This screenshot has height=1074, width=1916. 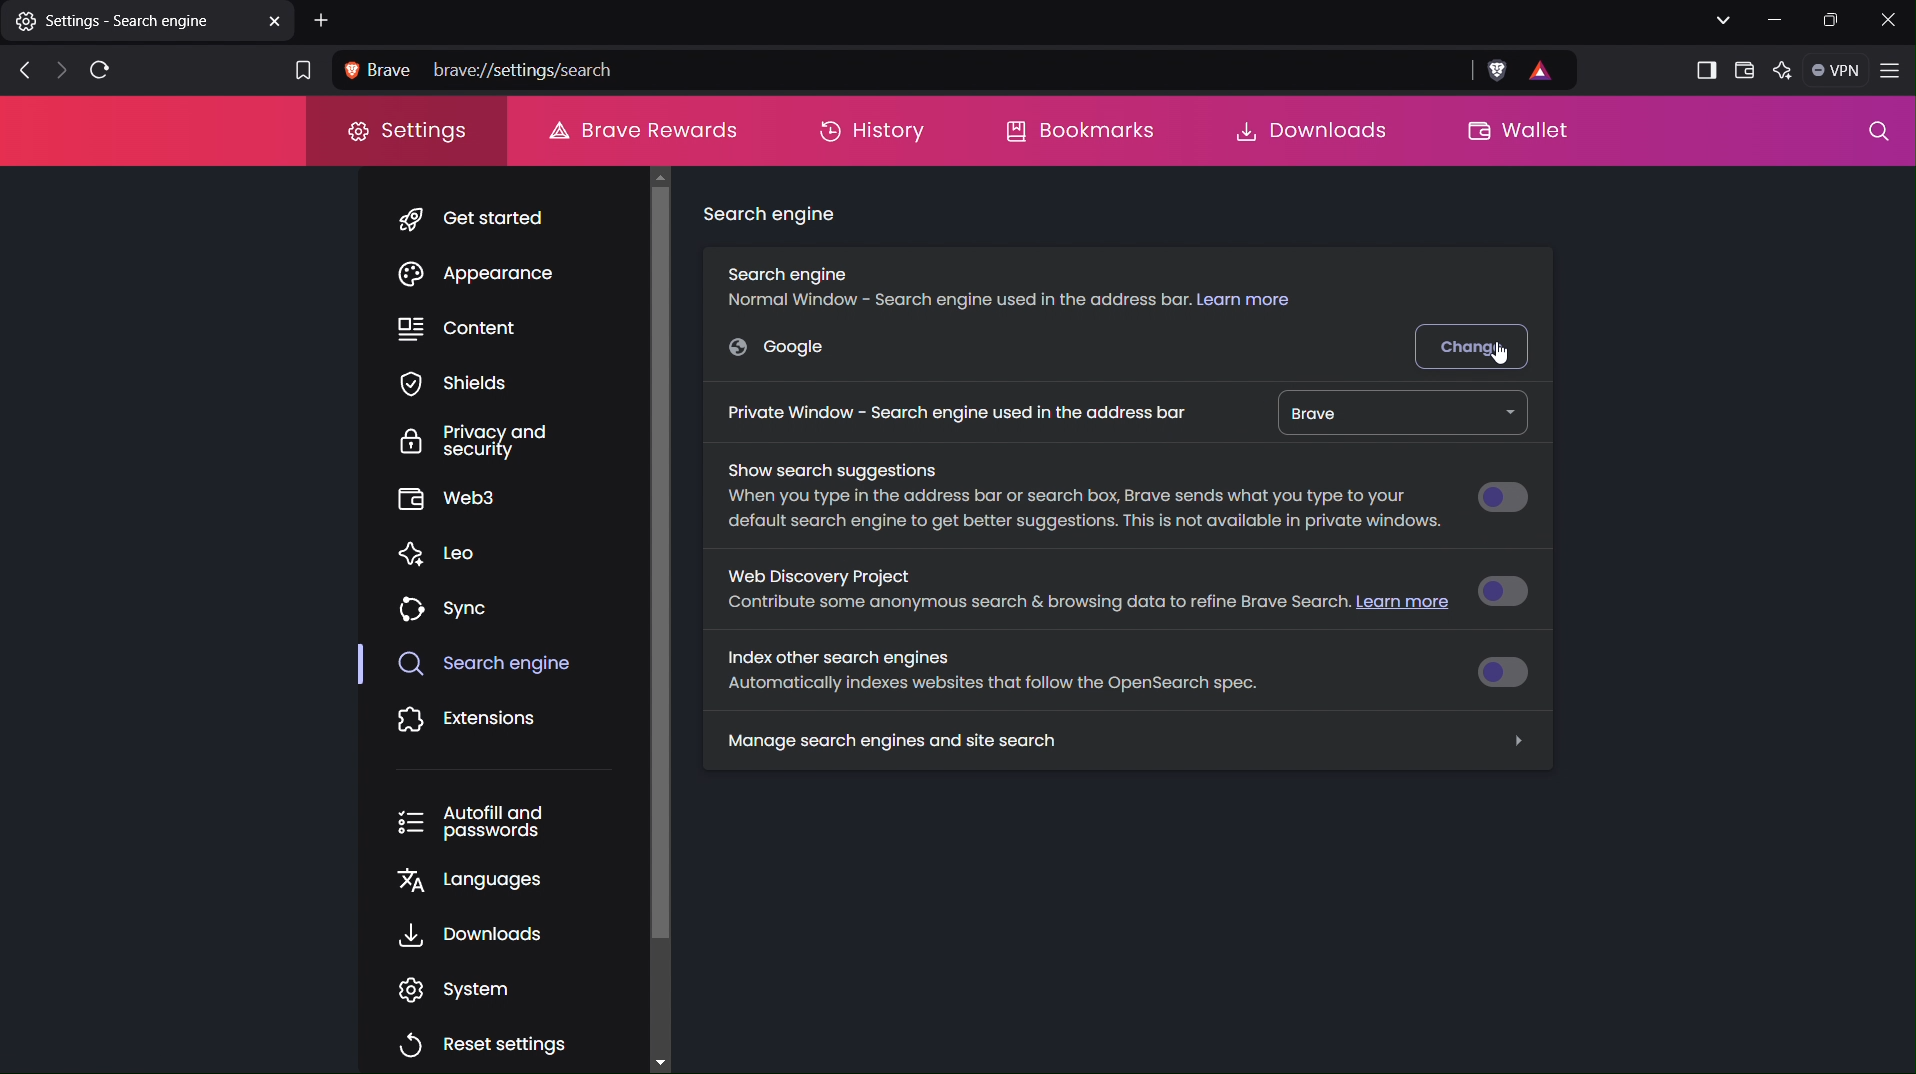 What do you see at coordinates (1888, 20) in the screenshot?
I see `Close` at bounding box center [1888, 20].